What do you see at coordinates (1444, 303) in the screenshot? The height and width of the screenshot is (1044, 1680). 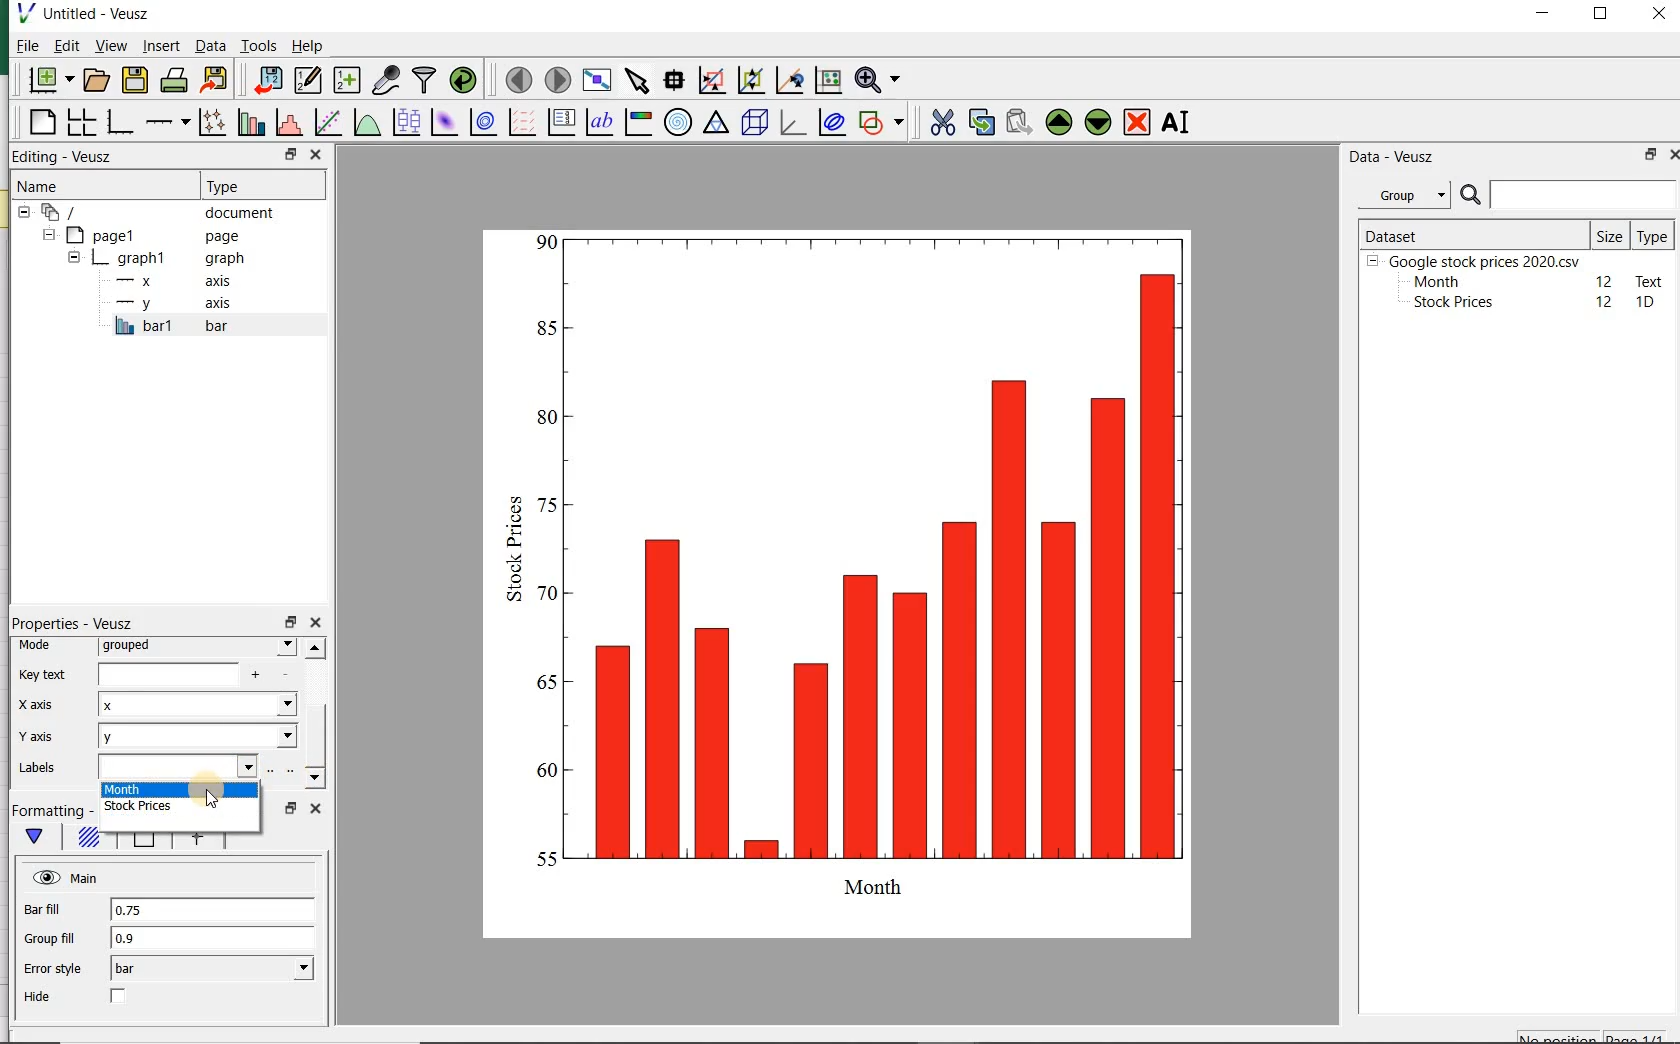 I see `Stock prices` at bounding box center [1444, 303].